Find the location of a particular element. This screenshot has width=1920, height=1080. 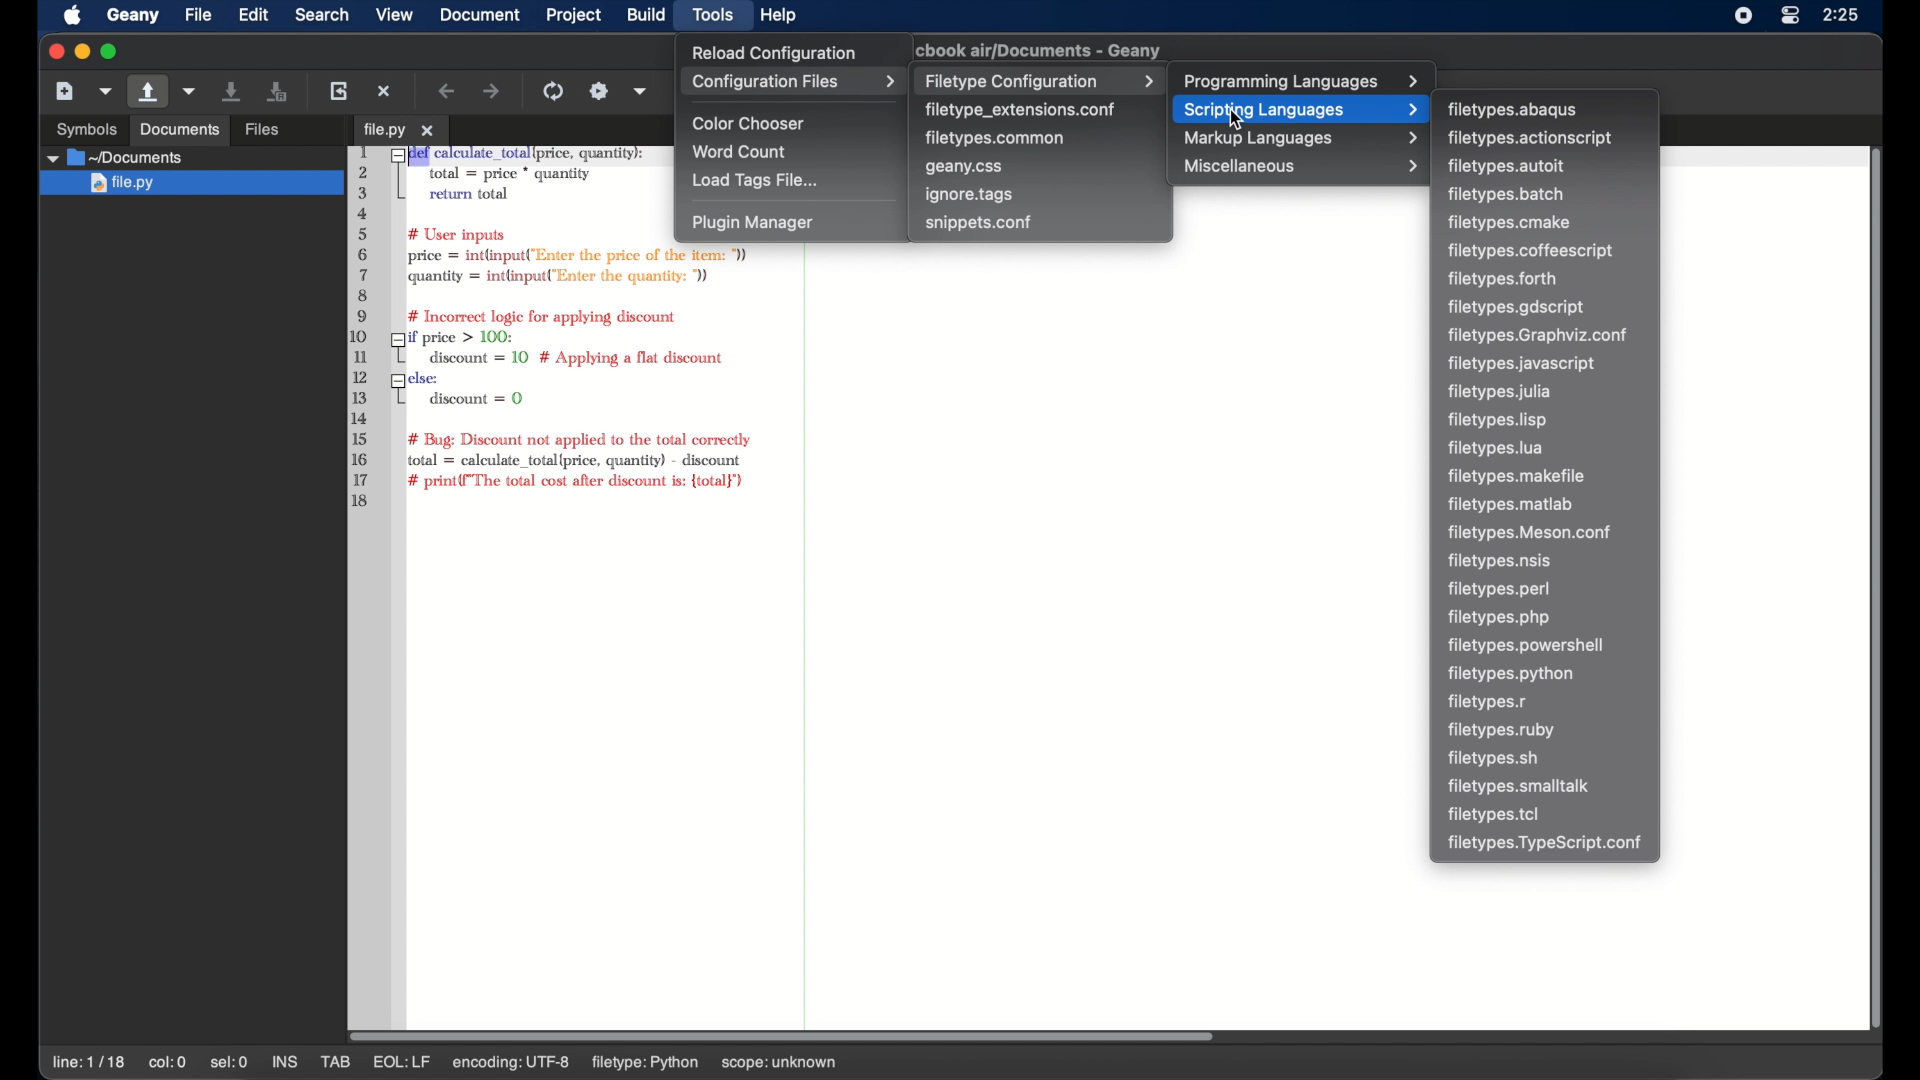

filetypes.common is located at coordinates (997, 137).